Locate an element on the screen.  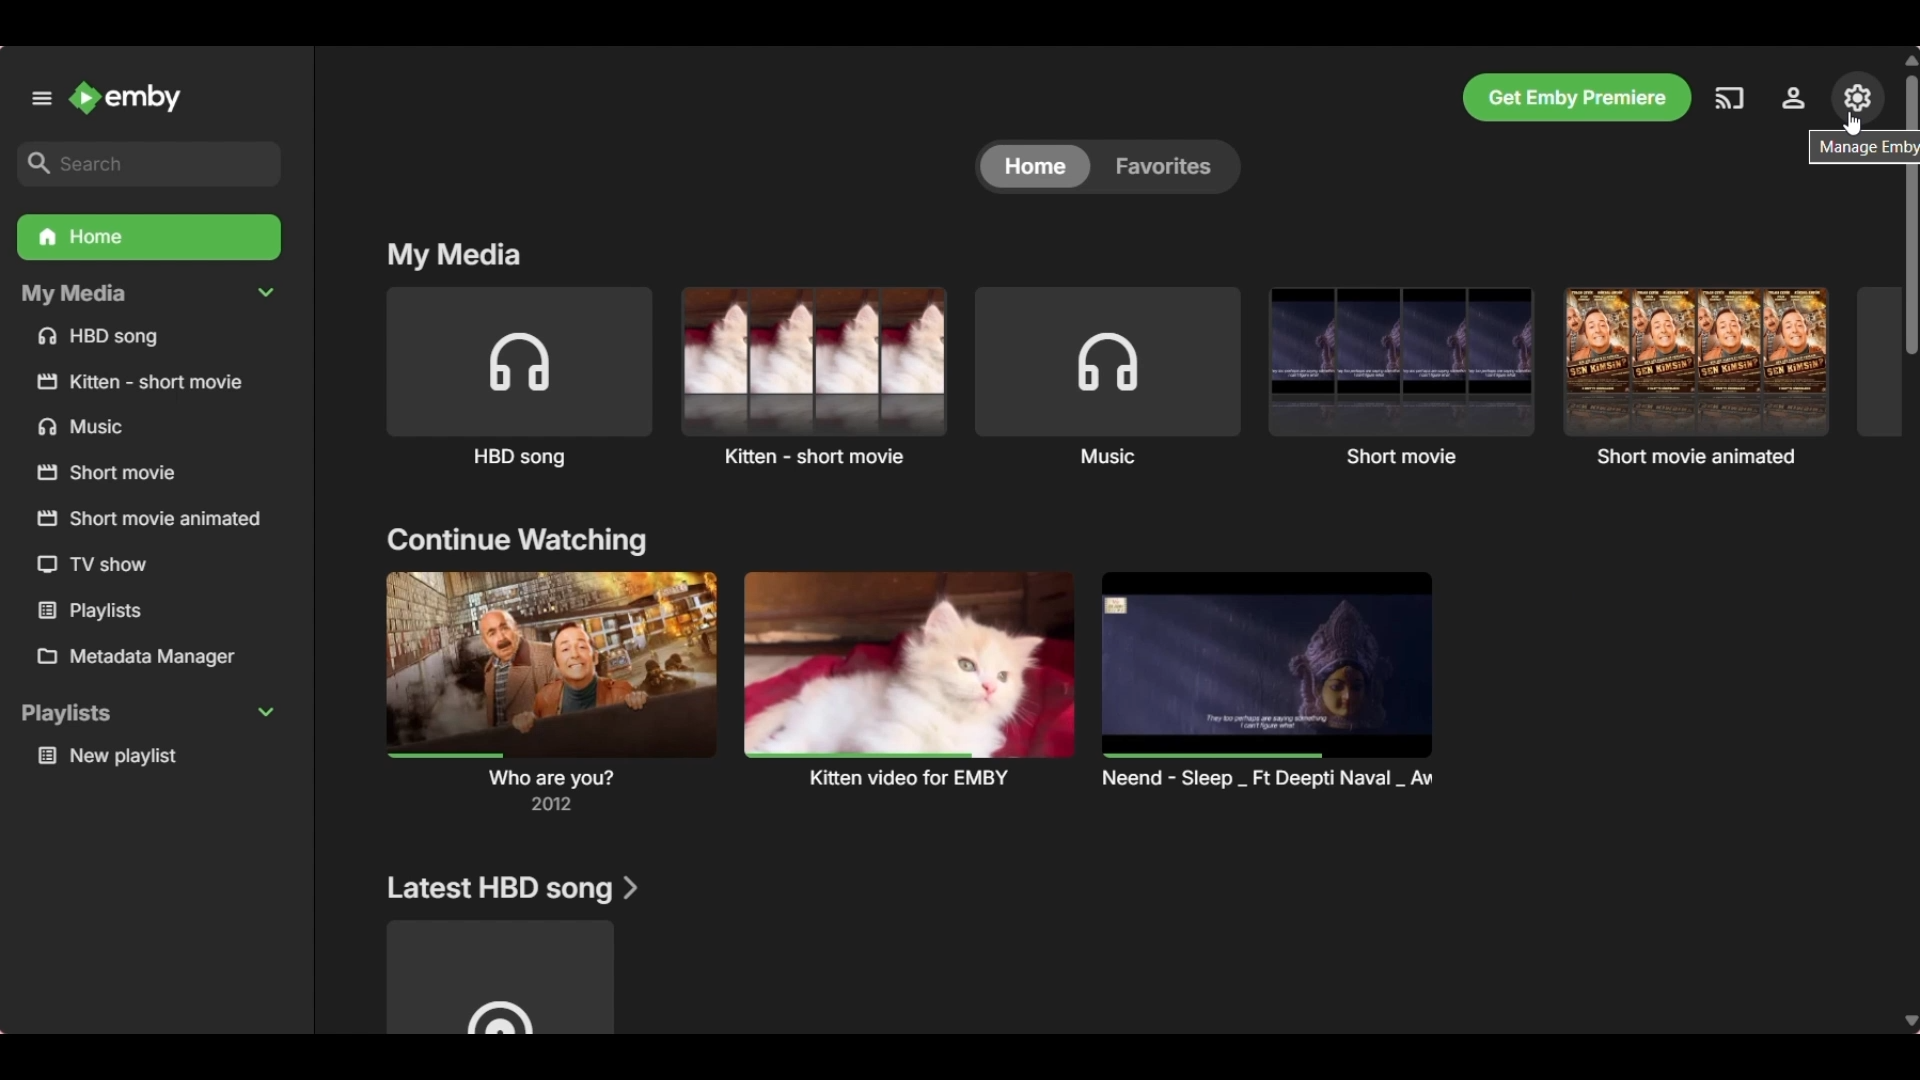
Quick slide to top is located at coordinates (1911, 59).